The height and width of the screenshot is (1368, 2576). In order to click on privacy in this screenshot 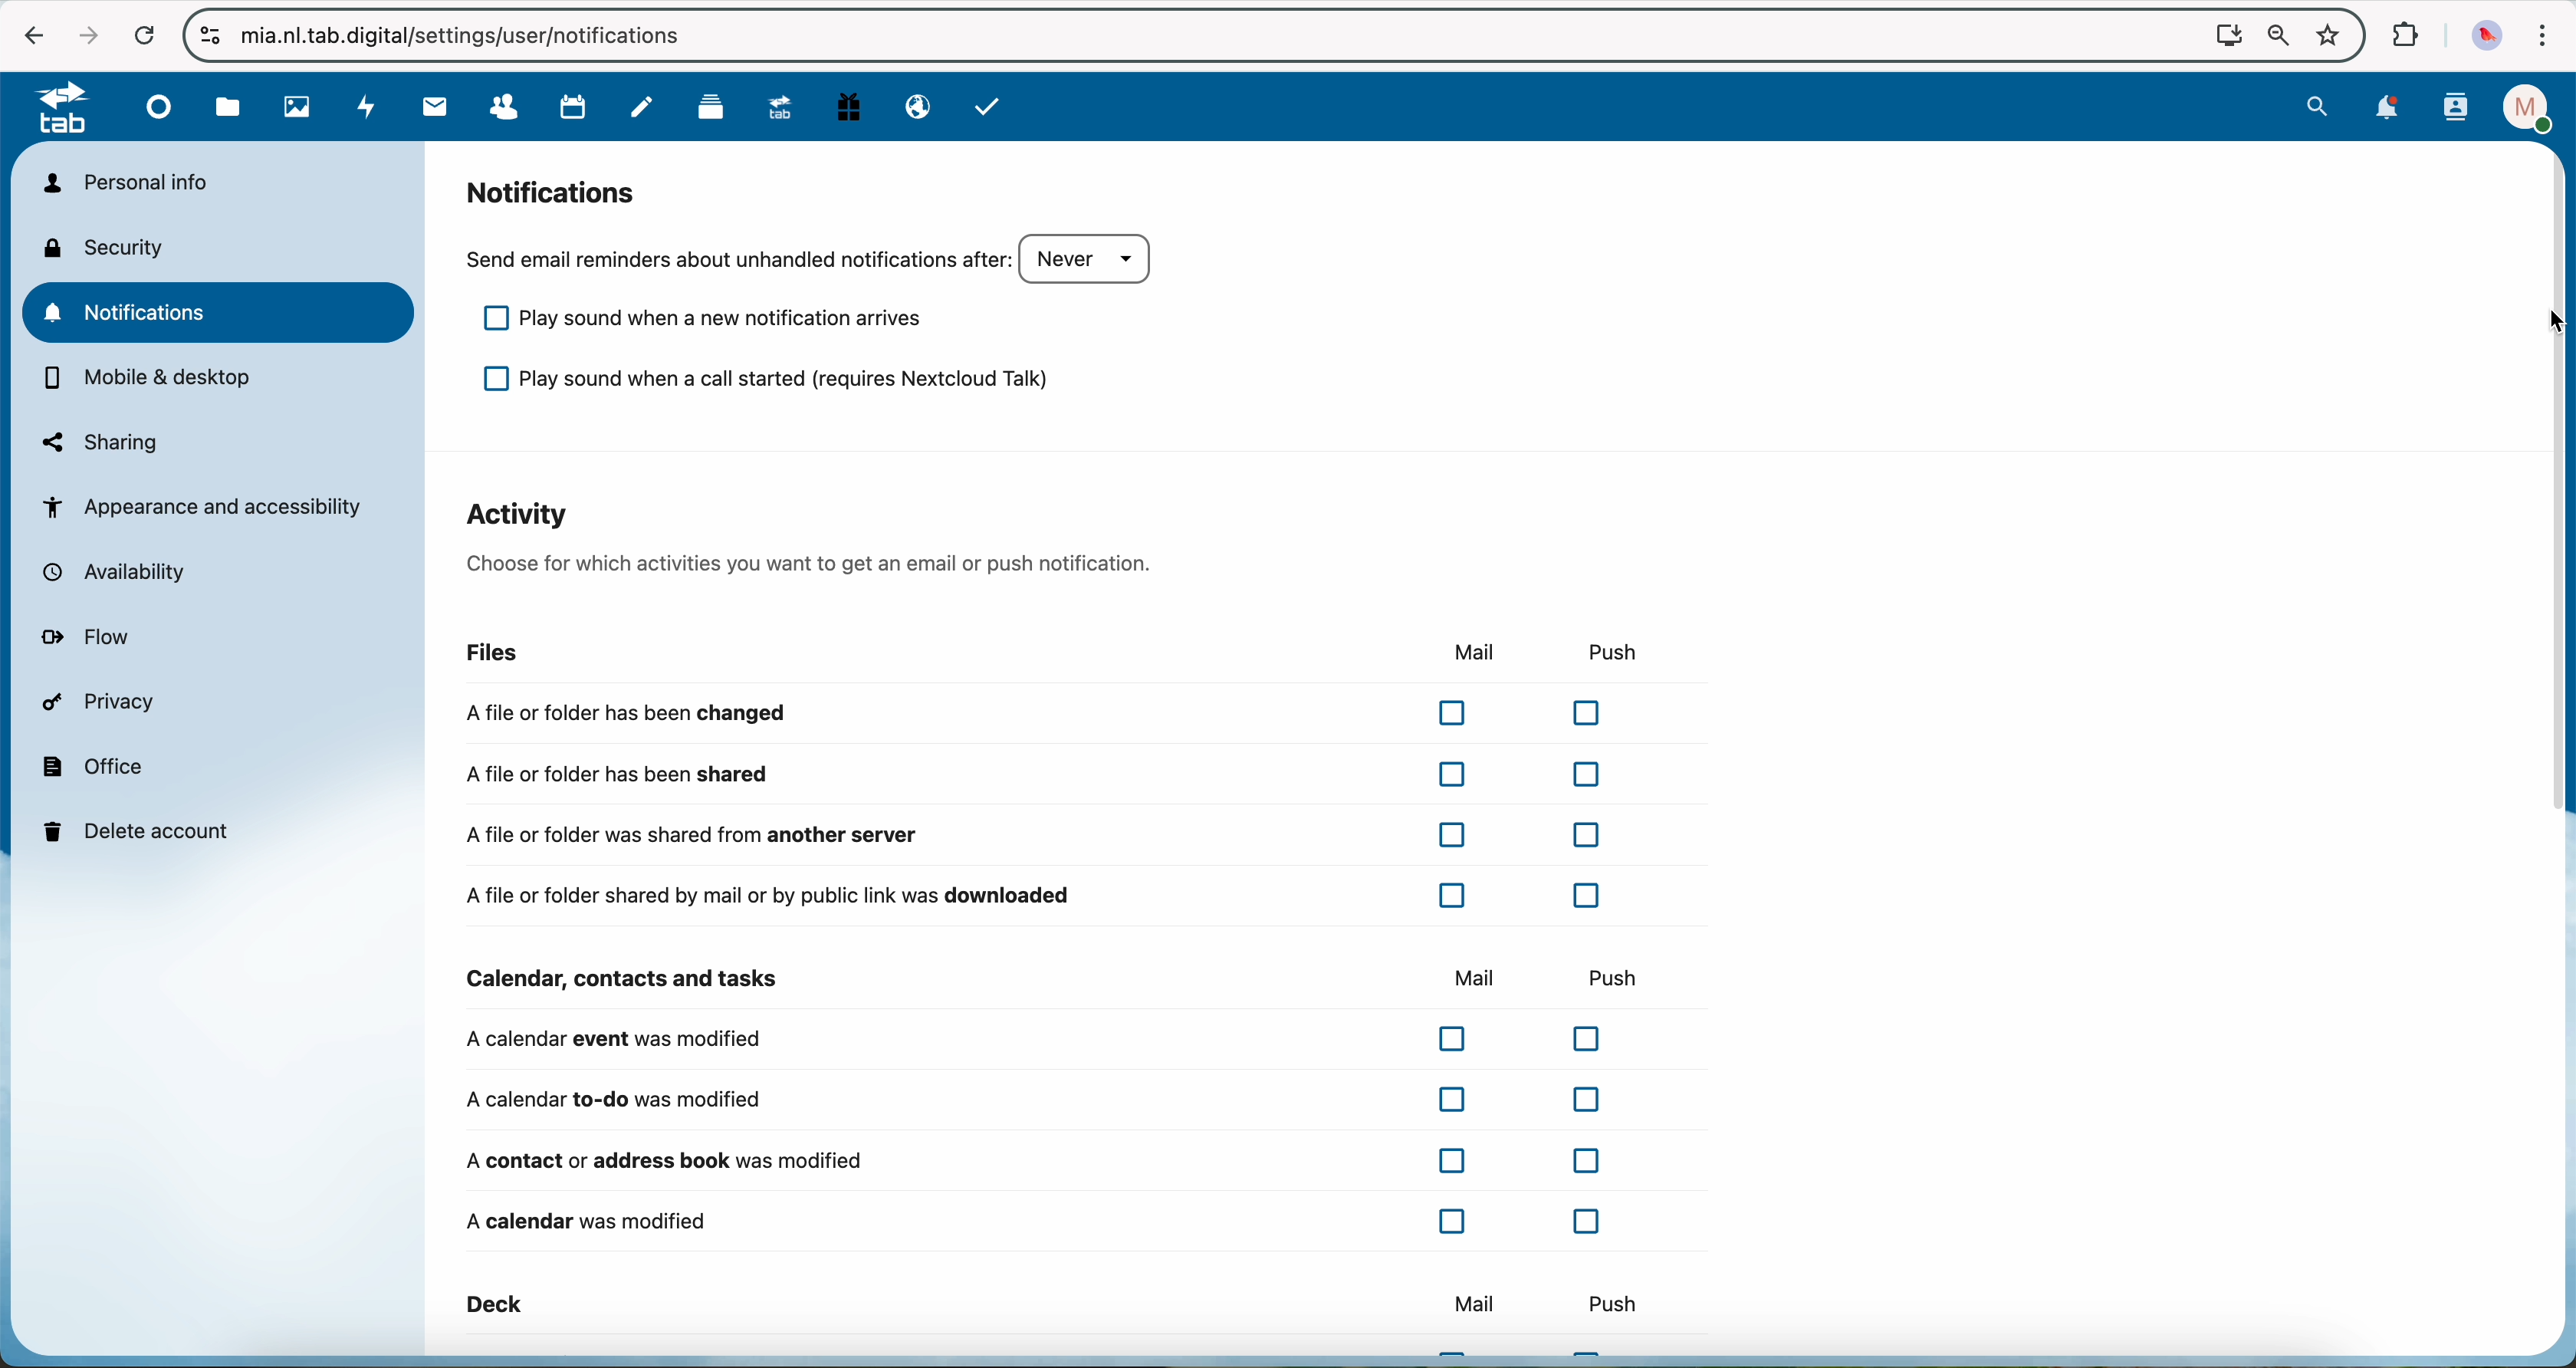, I will do `click(104, 705)`.